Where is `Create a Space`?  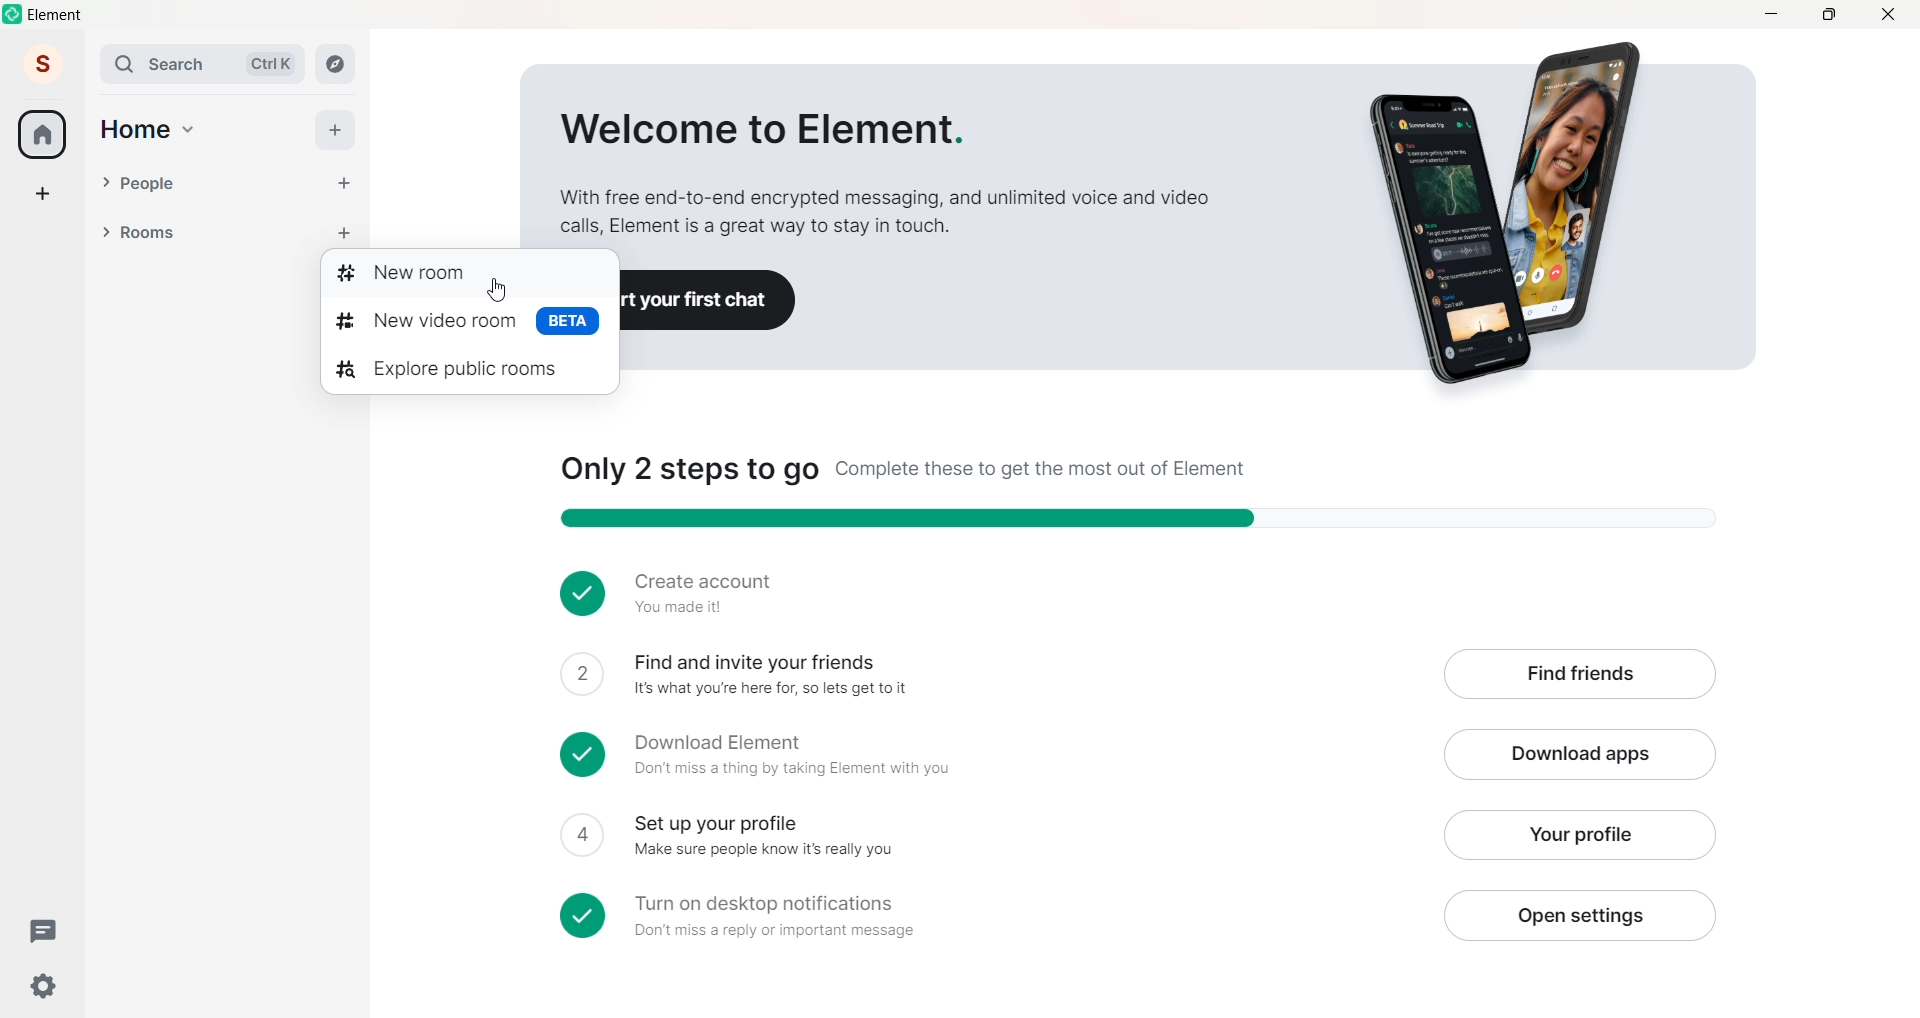 Create a Space is located at coordinates (43, 193).